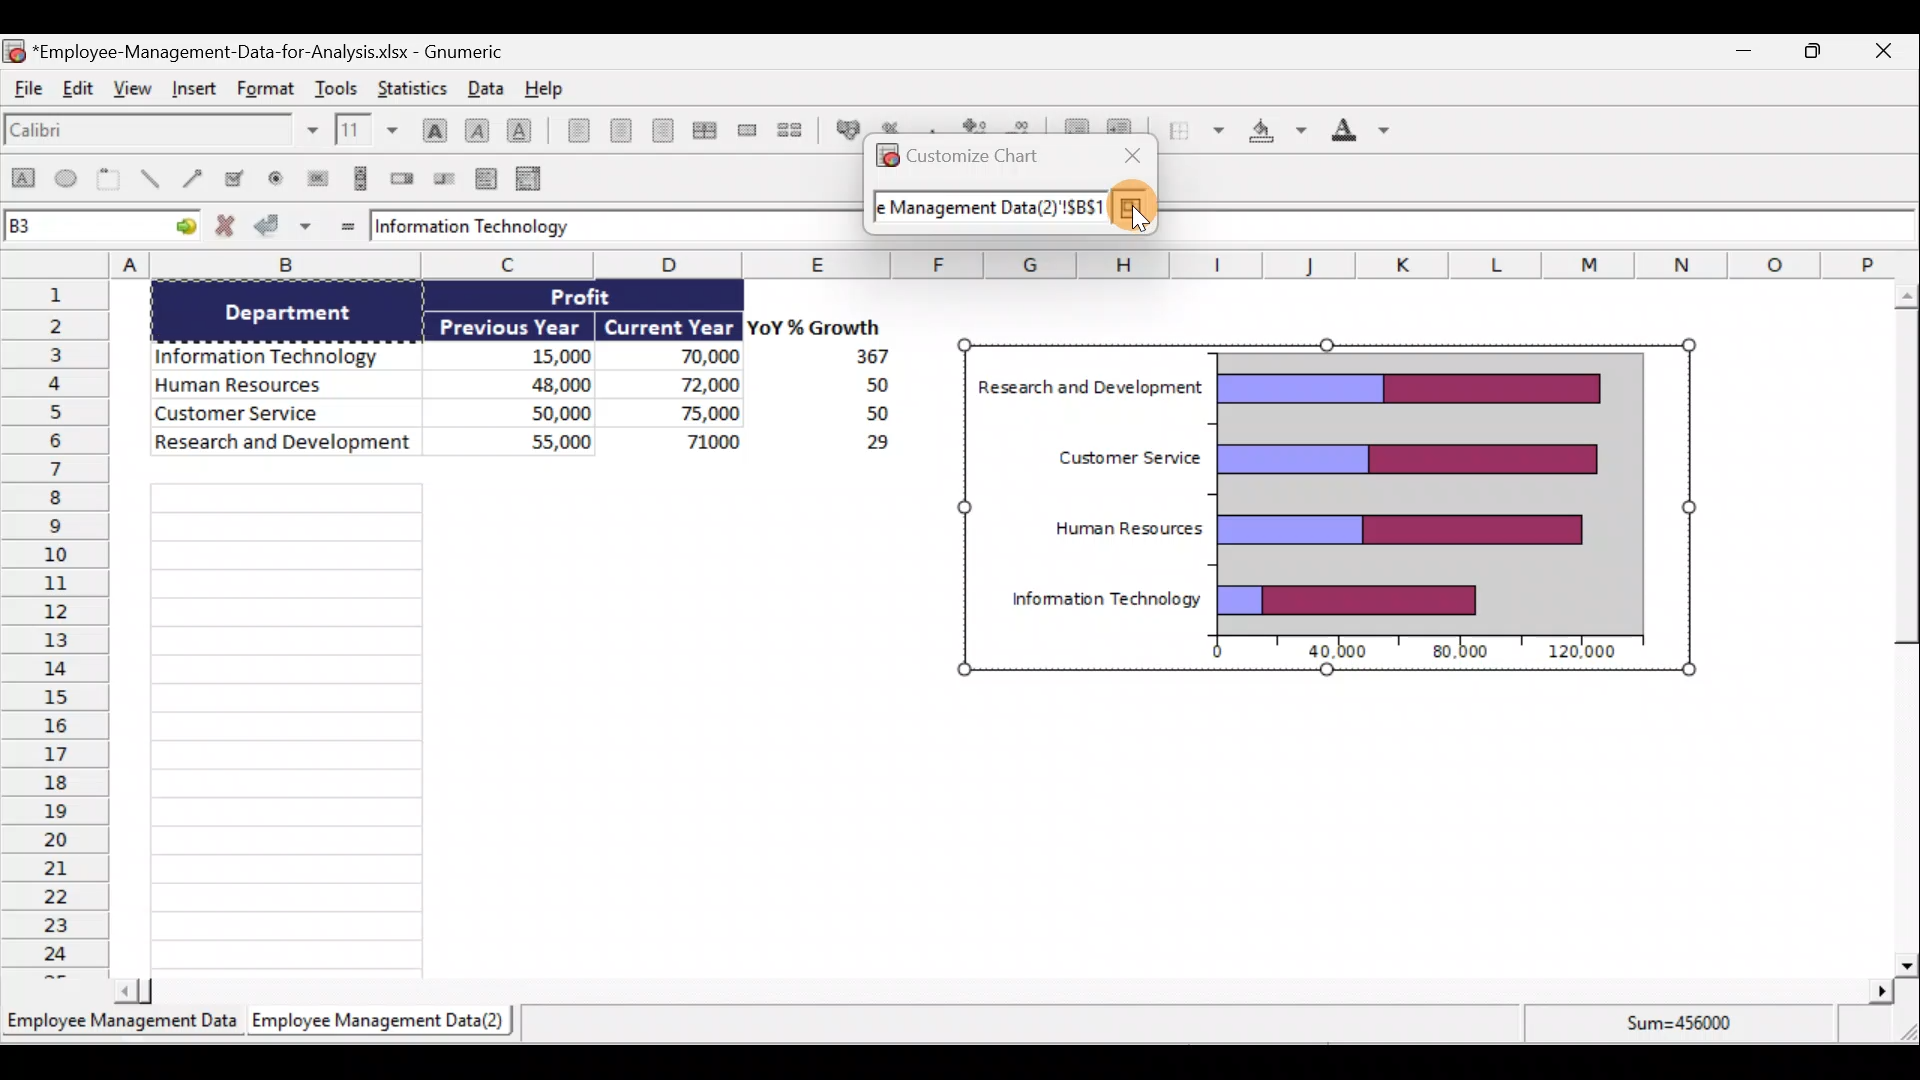 This screenshot has width=1920, height=1080. Describe the element at coordinates (82, 93) in the screenshot. I see `Edit` at that location.